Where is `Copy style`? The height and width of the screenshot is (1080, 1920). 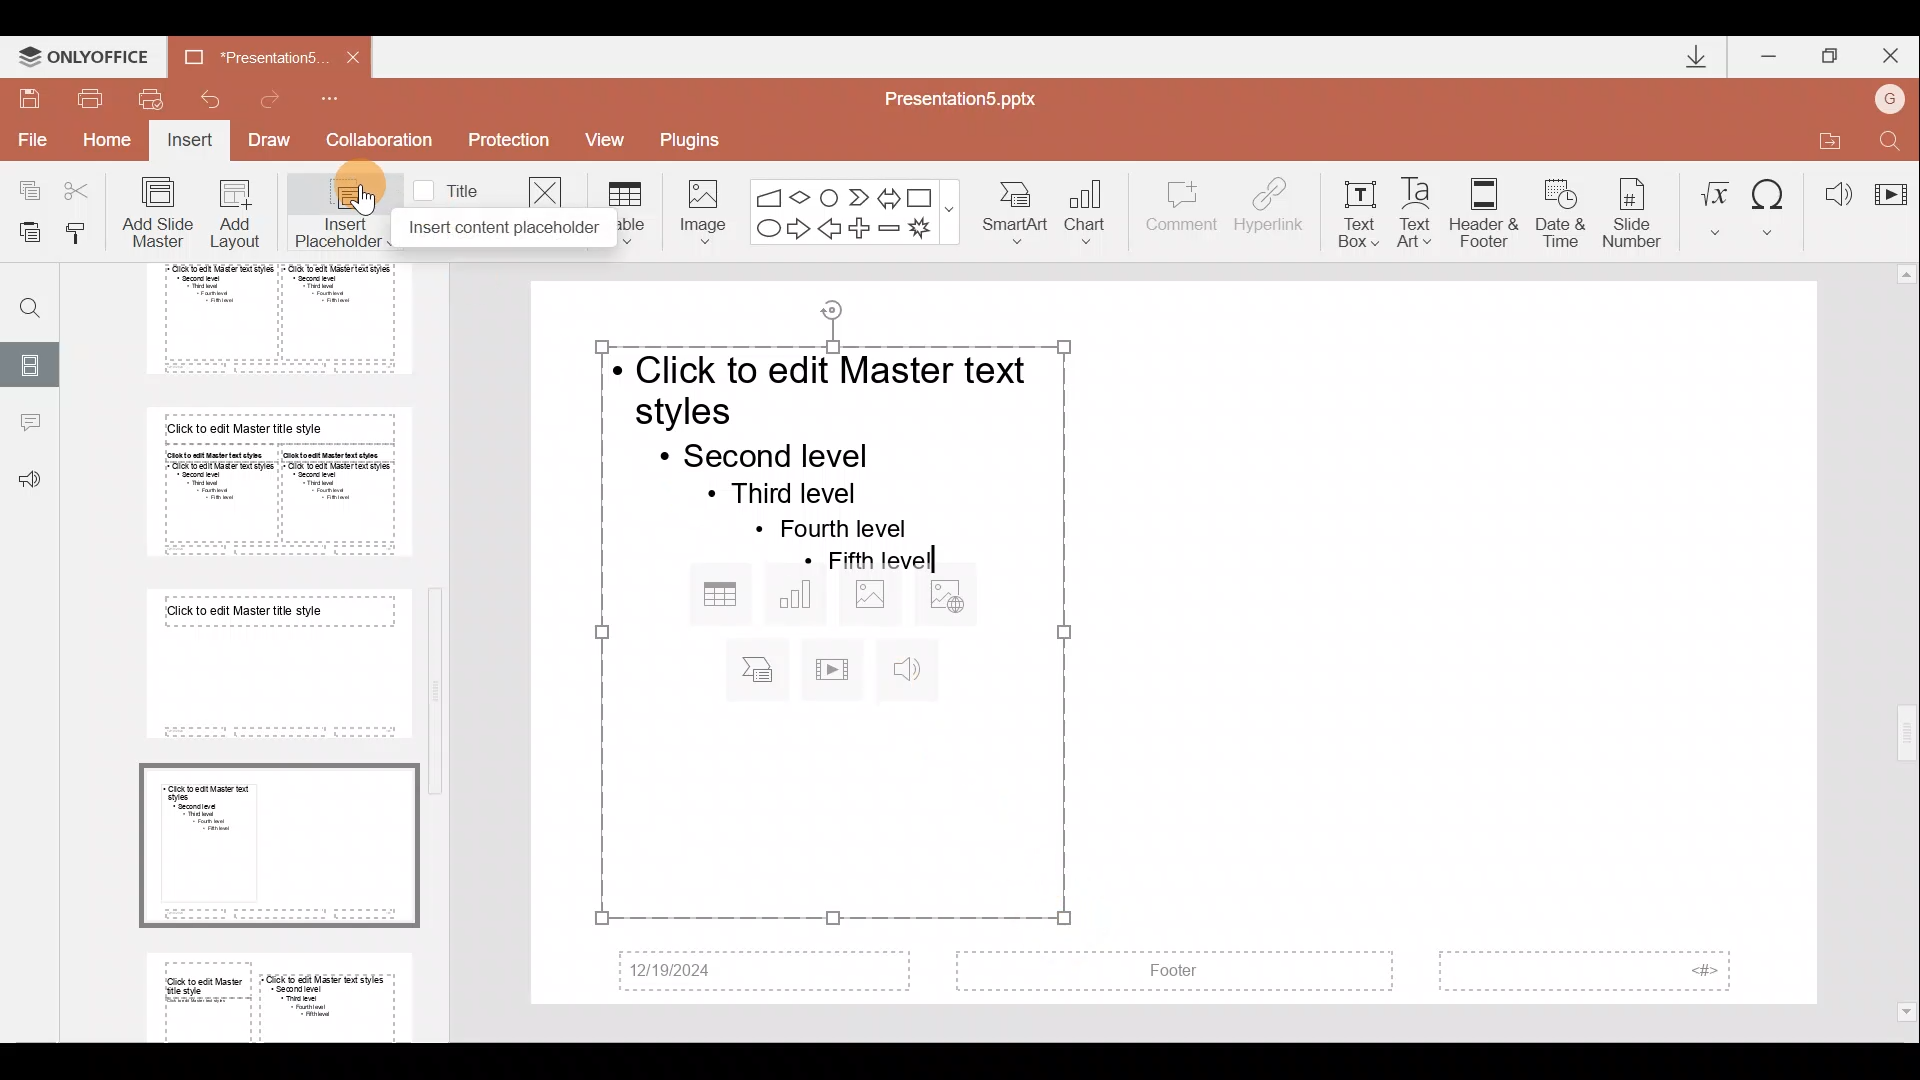 Copy style is located at coordinates (85, 232).